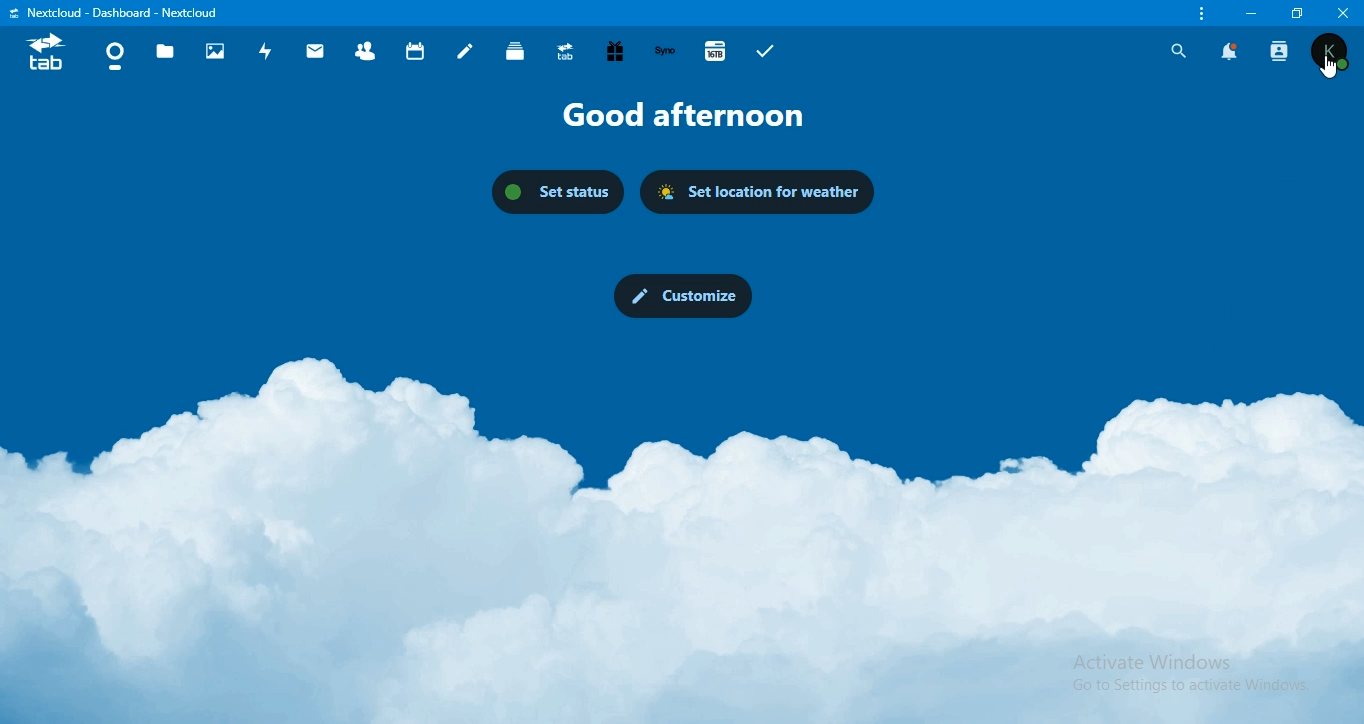  What do you see at coordinates (766, 52) in the screenshot?
I see `tasks` at bounding box center [766, 52].